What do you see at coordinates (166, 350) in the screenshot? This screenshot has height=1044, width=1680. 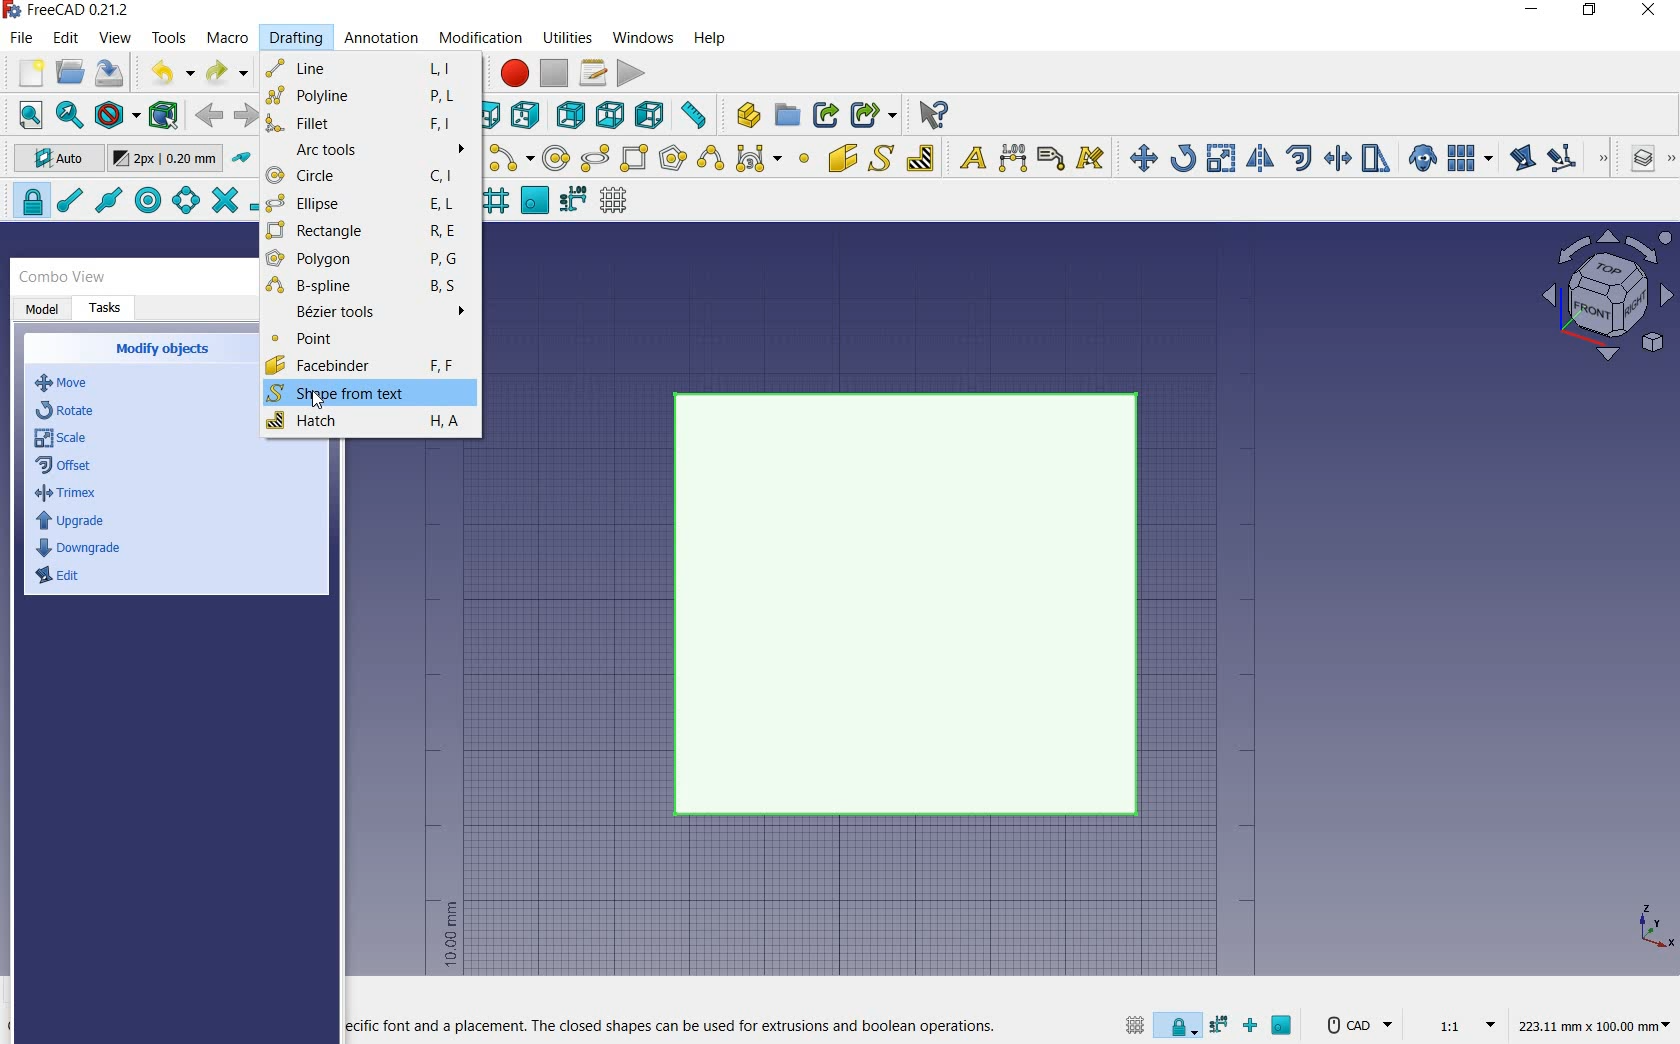 I see `create objects` at bounding box center [166, 350].